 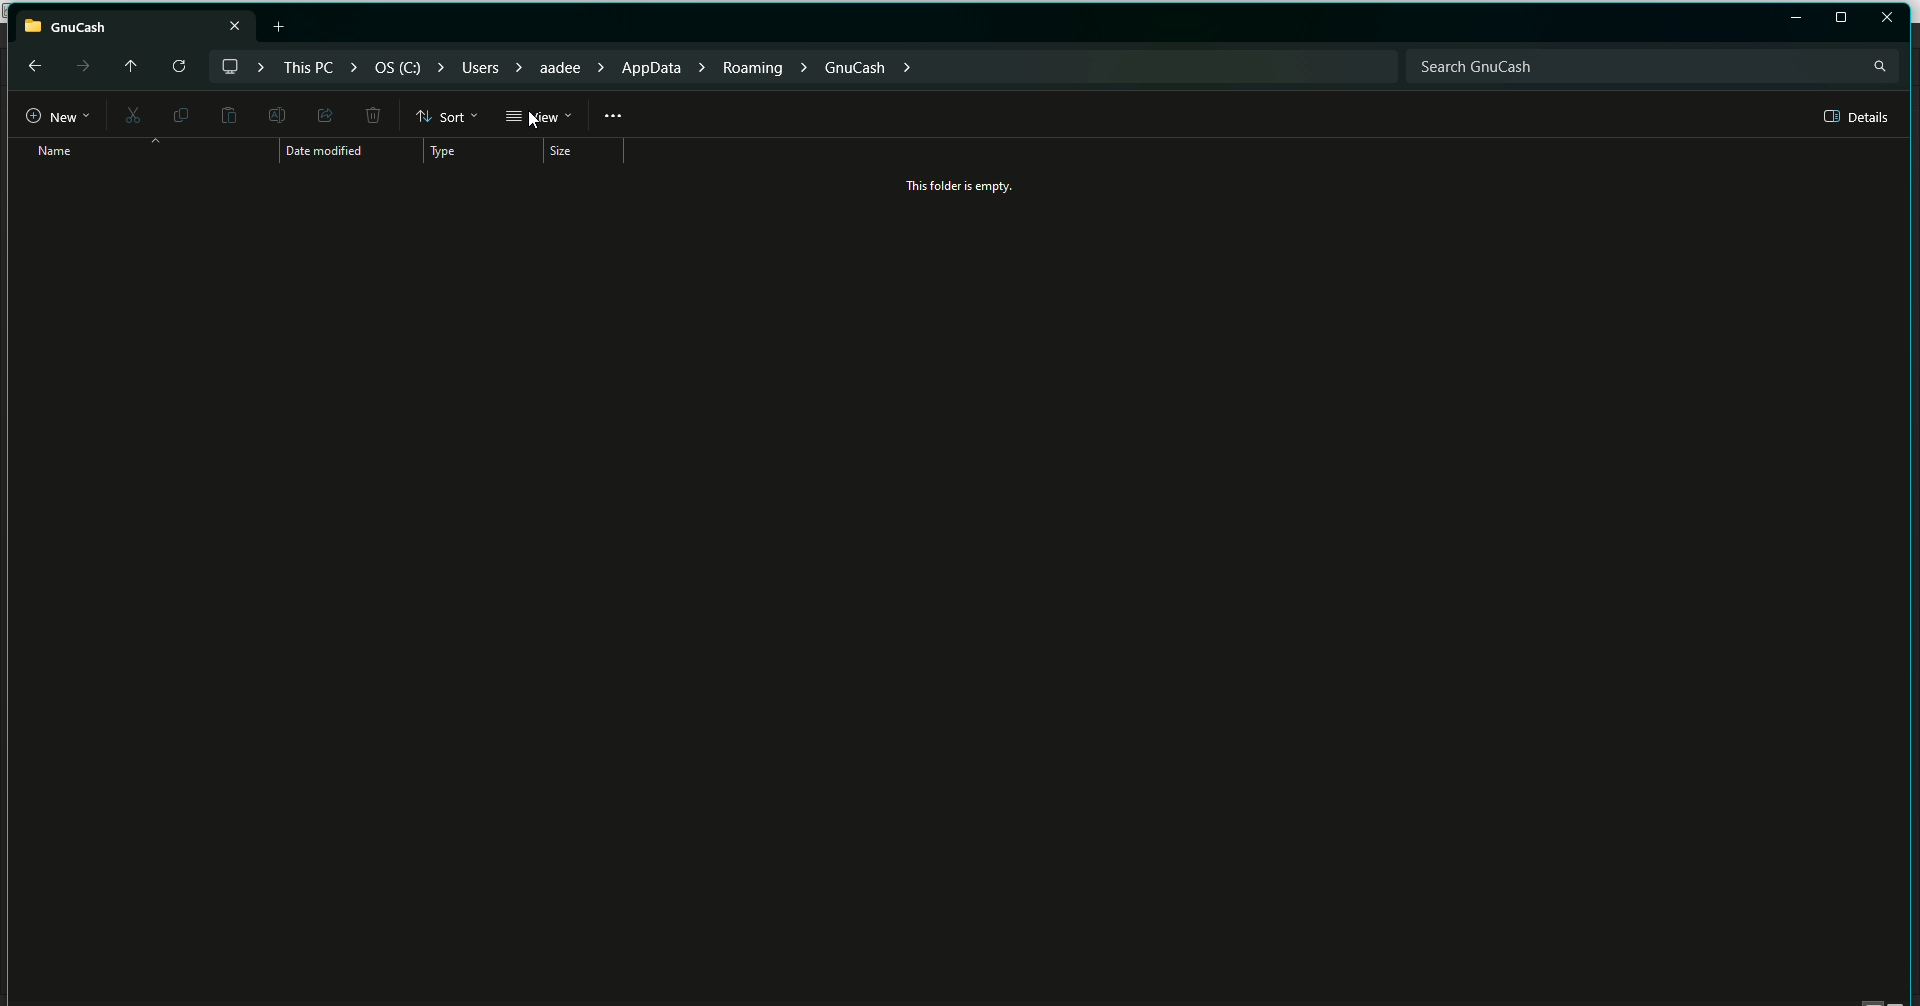 What do you see at coordinates (135, 23) in the screenshot?
I see `This PC` at bounding box center [135, 23].